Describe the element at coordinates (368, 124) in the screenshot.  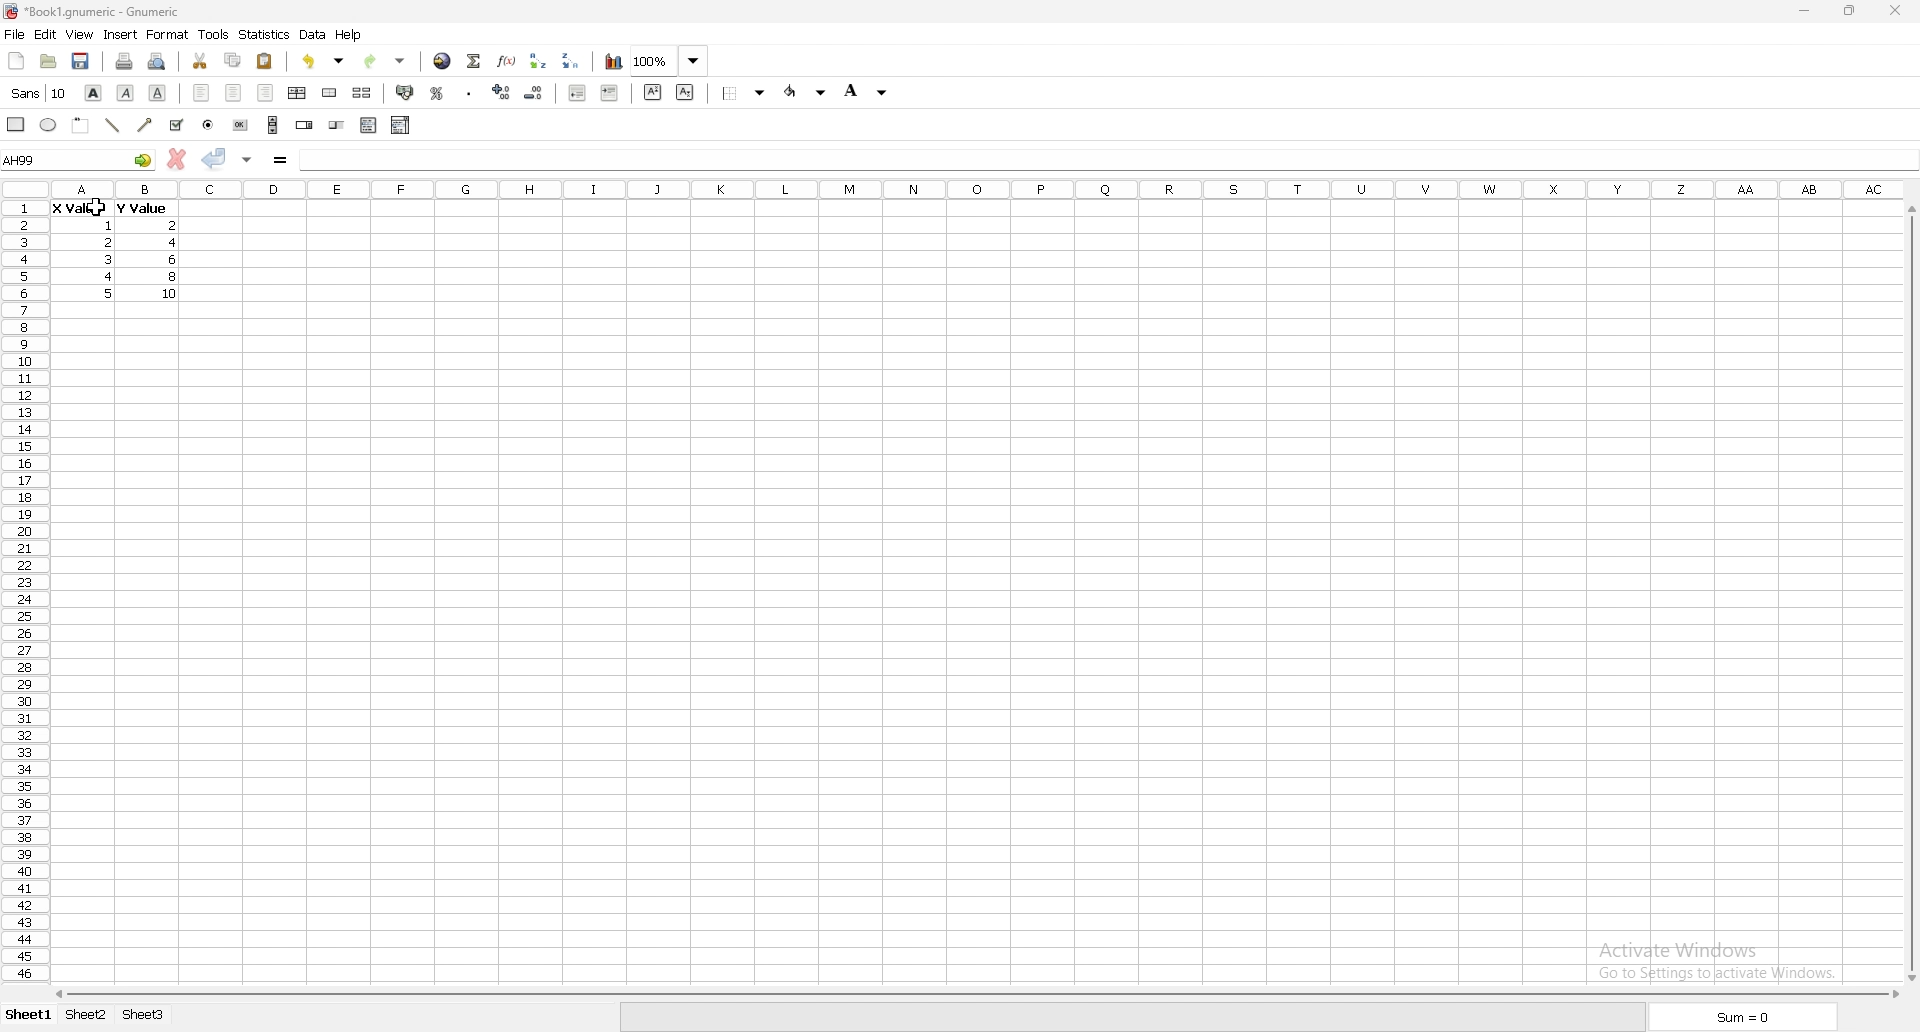
I see `list` at that location.